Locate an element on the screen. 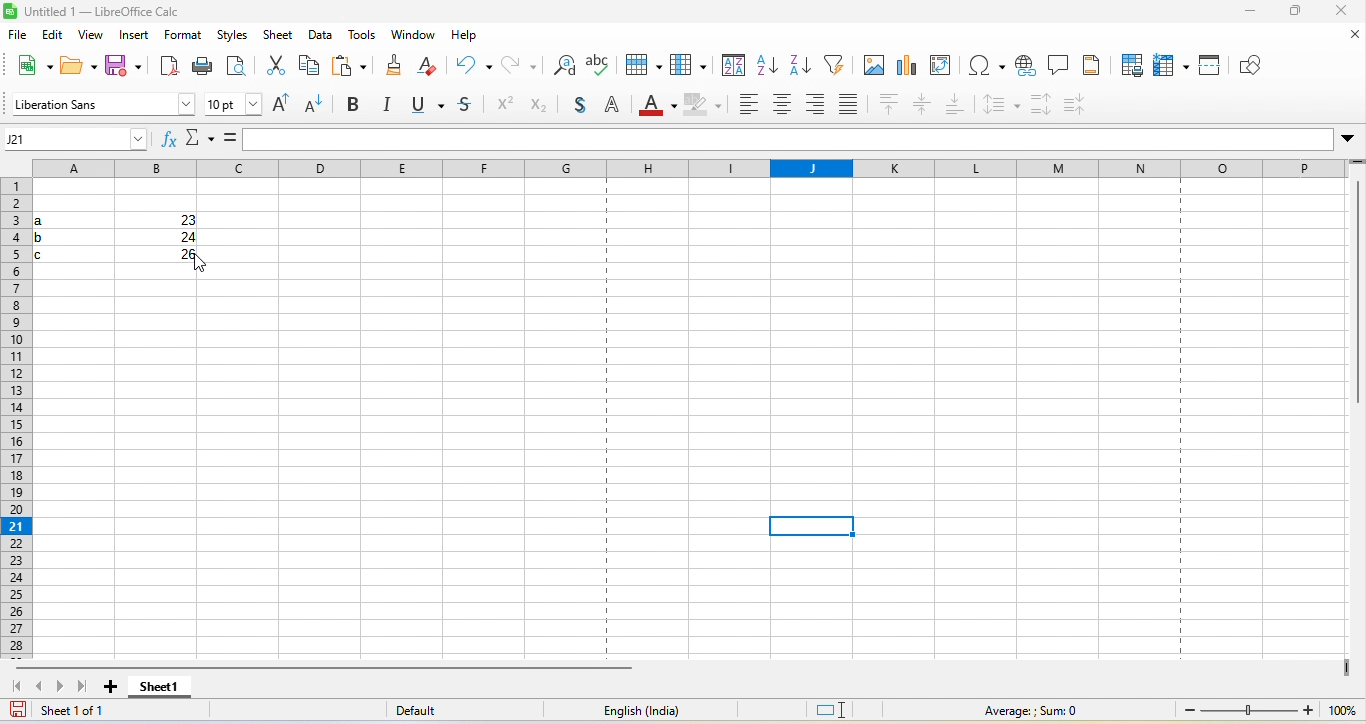 The image size is (1366, 724). close is located at coordinates (1346, 39).